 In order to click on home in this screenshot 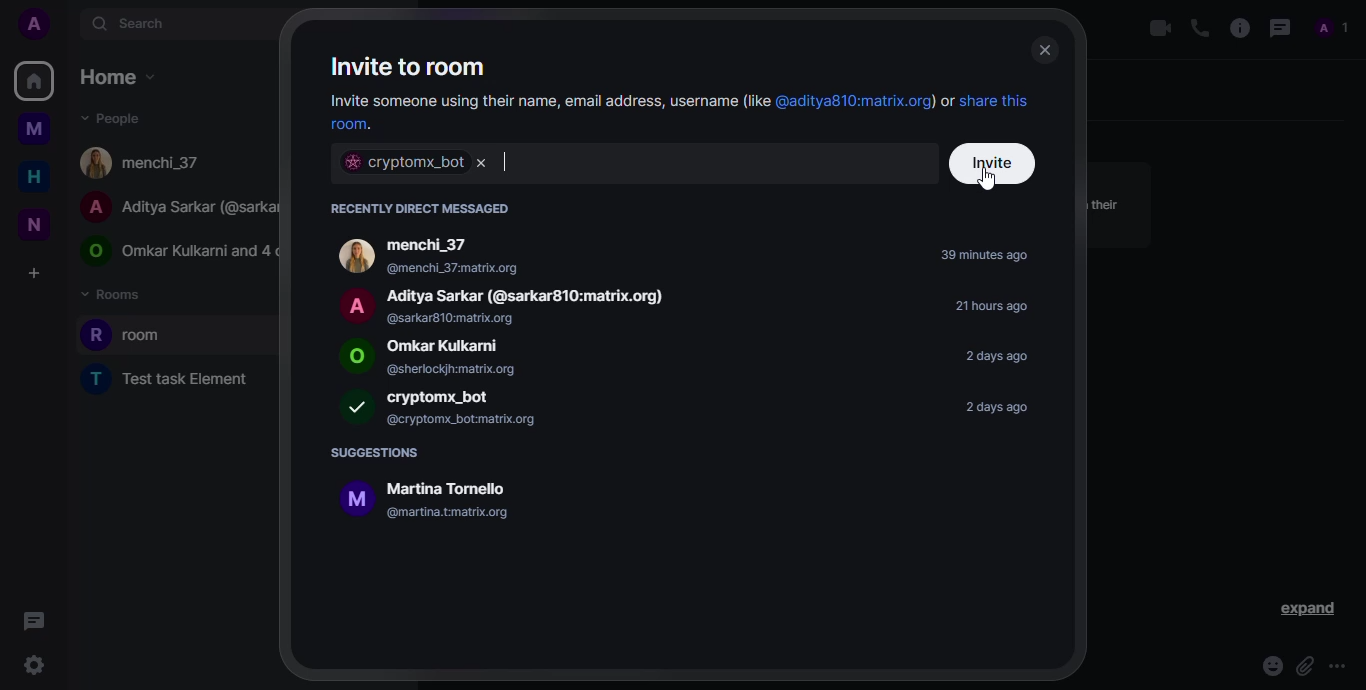, I will do `click(119, 76)`.